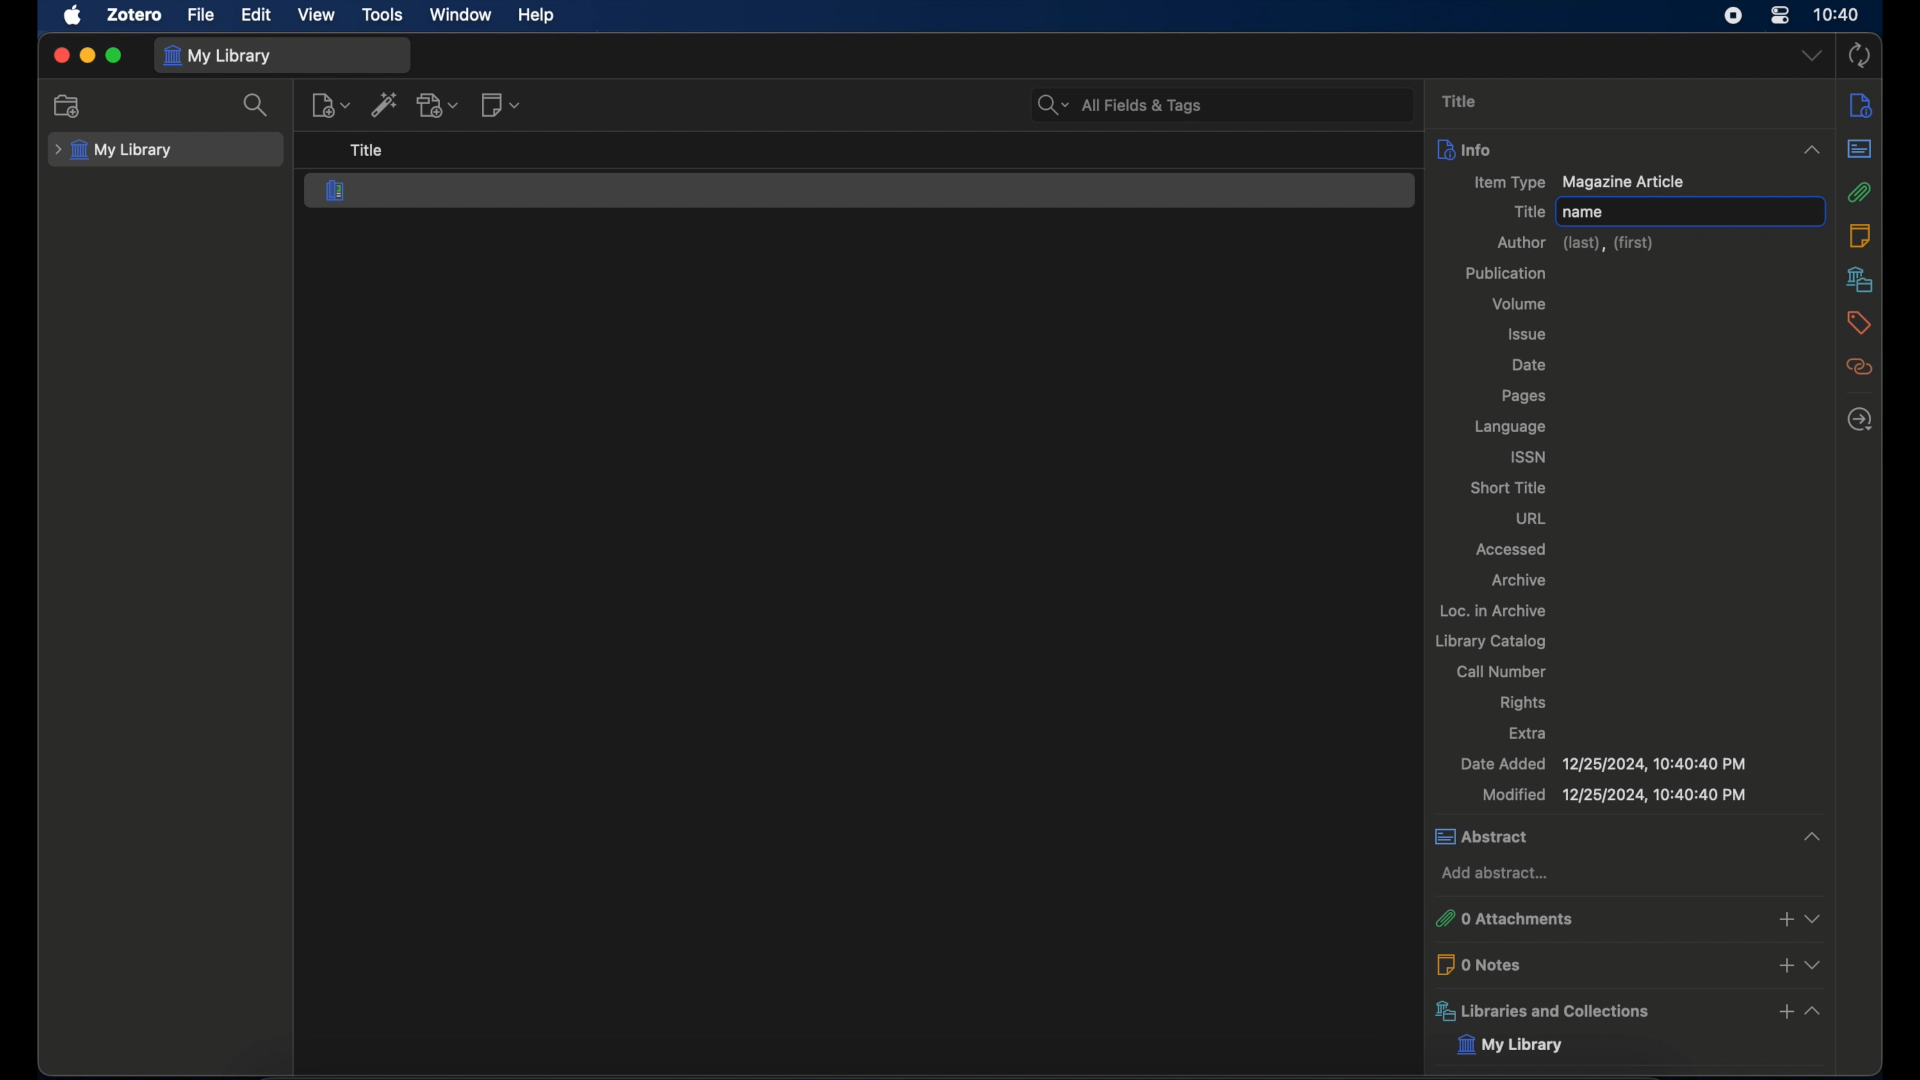 This screenshot has height=1080, width=1920. I want to click on sync, so click(1860, 57).